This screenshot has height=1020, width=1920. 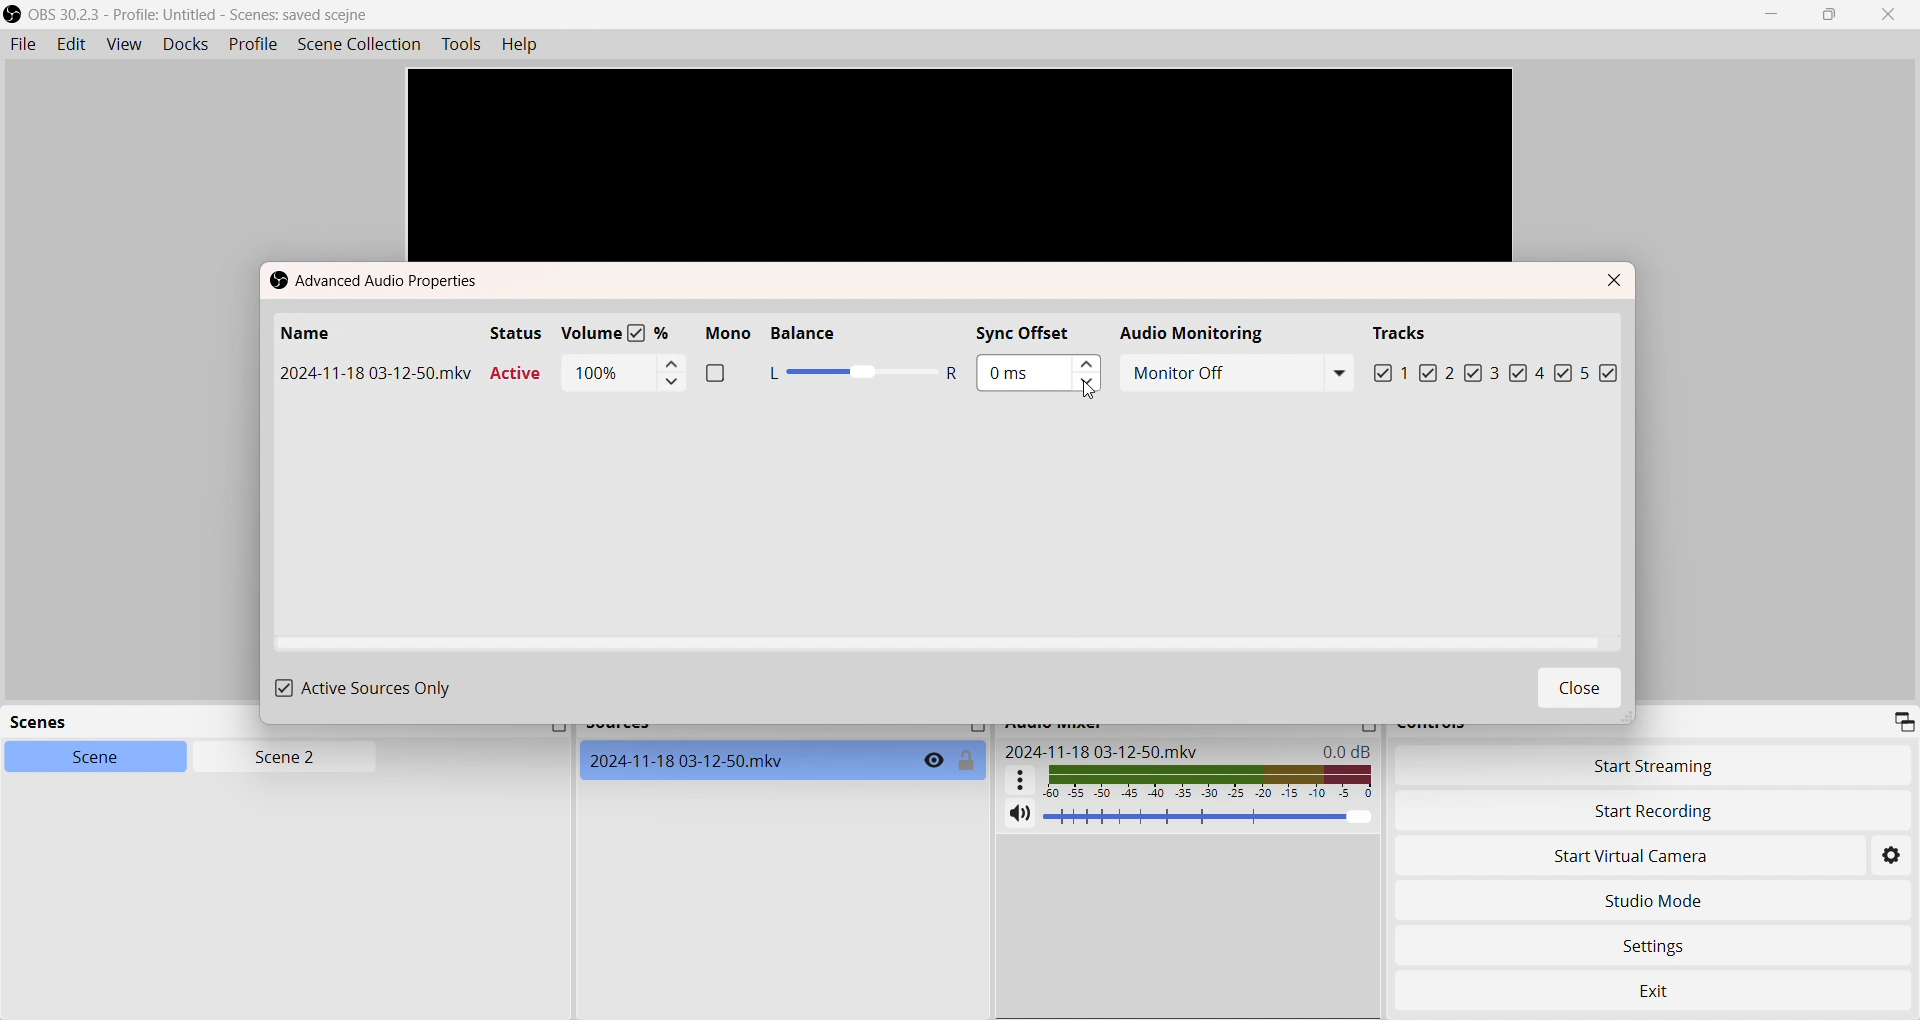 I want to click on Close, so click(x=1616, y=280).